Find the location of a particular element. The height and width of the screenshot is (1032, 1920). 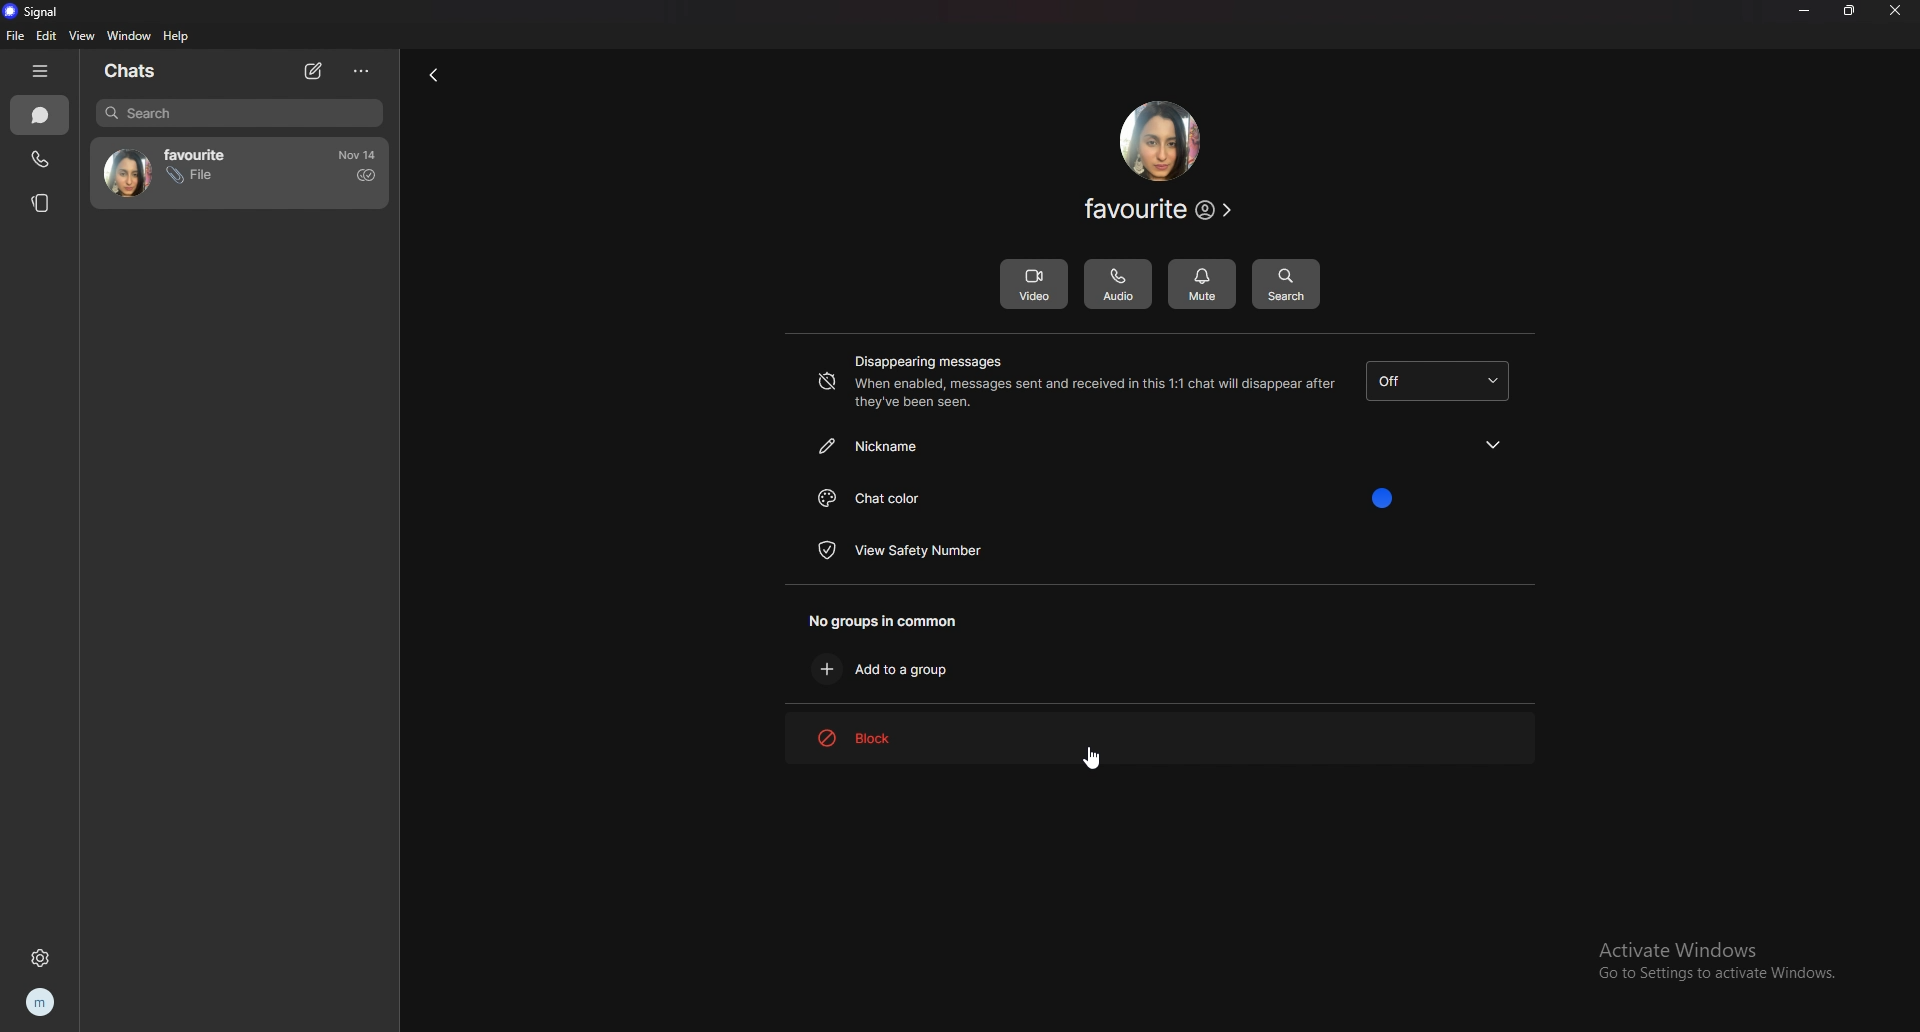

chats is located at coordinates (135, 72).